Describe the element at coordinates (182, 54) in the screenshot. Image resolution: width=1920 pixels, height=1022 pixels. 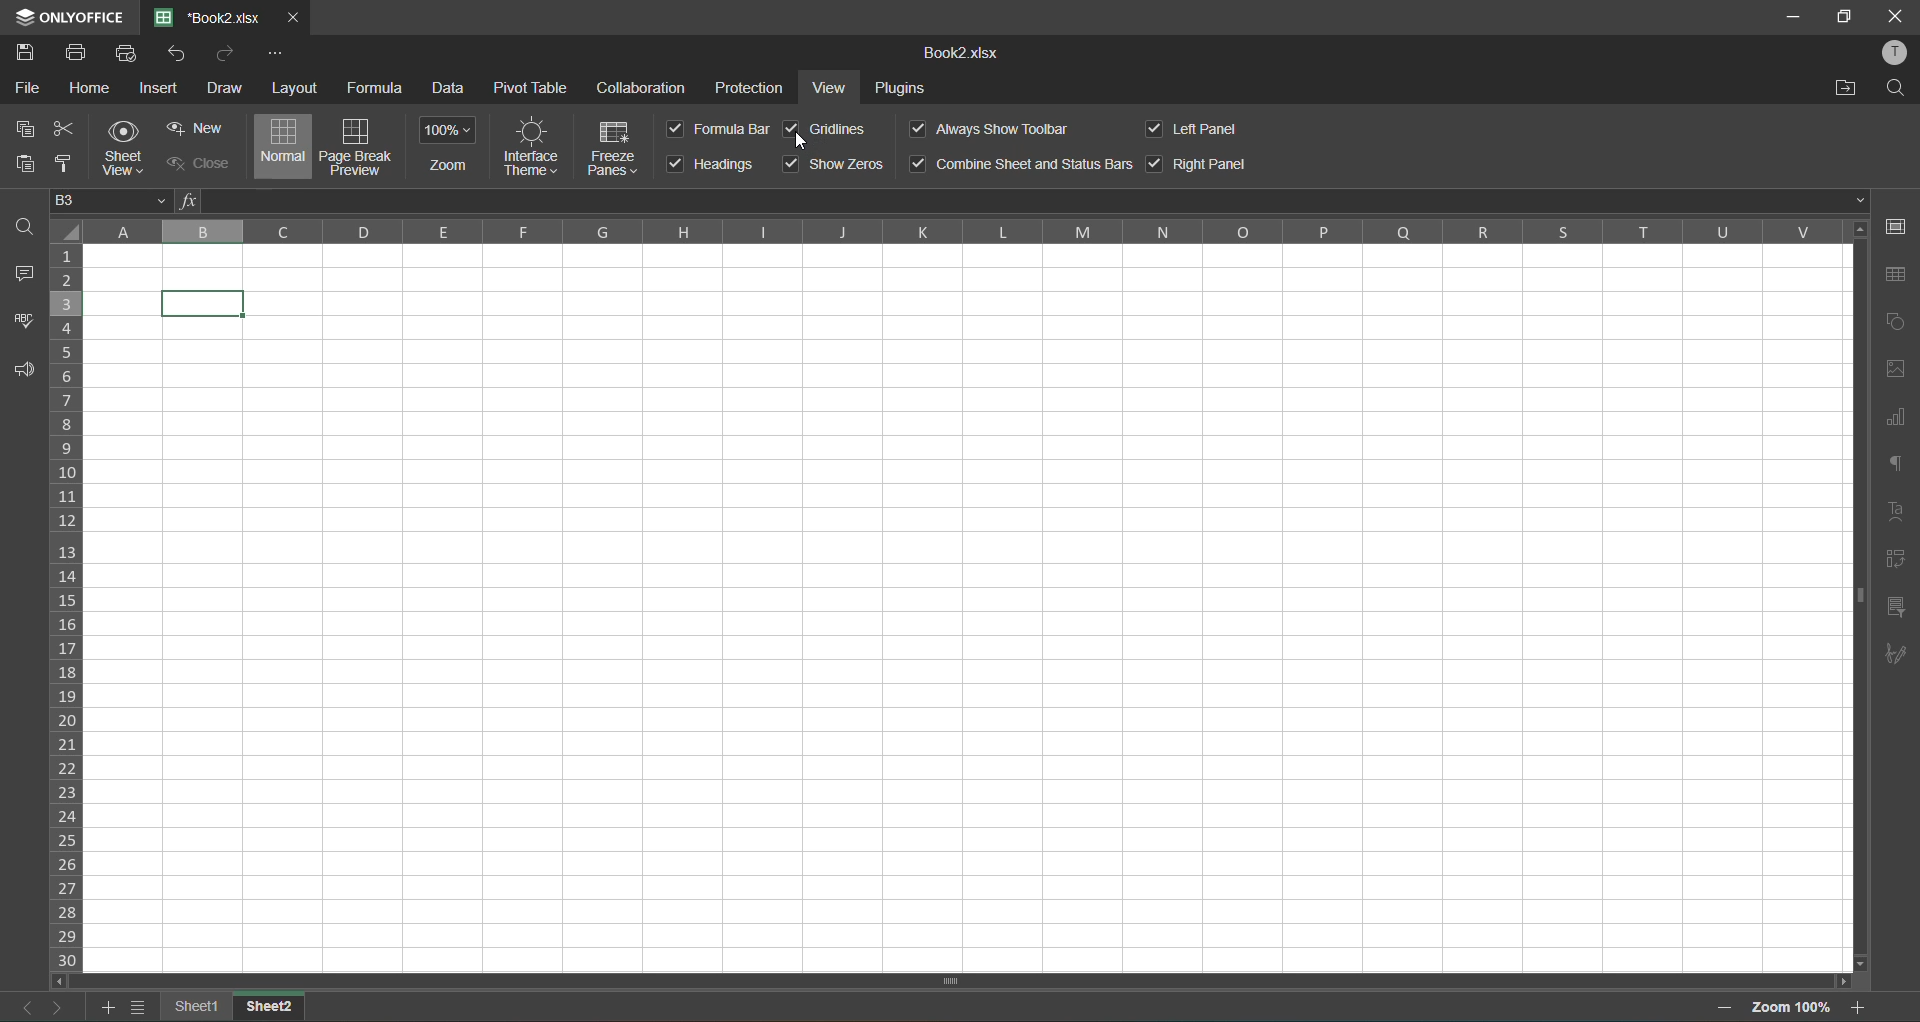
I see `undo` at that location.